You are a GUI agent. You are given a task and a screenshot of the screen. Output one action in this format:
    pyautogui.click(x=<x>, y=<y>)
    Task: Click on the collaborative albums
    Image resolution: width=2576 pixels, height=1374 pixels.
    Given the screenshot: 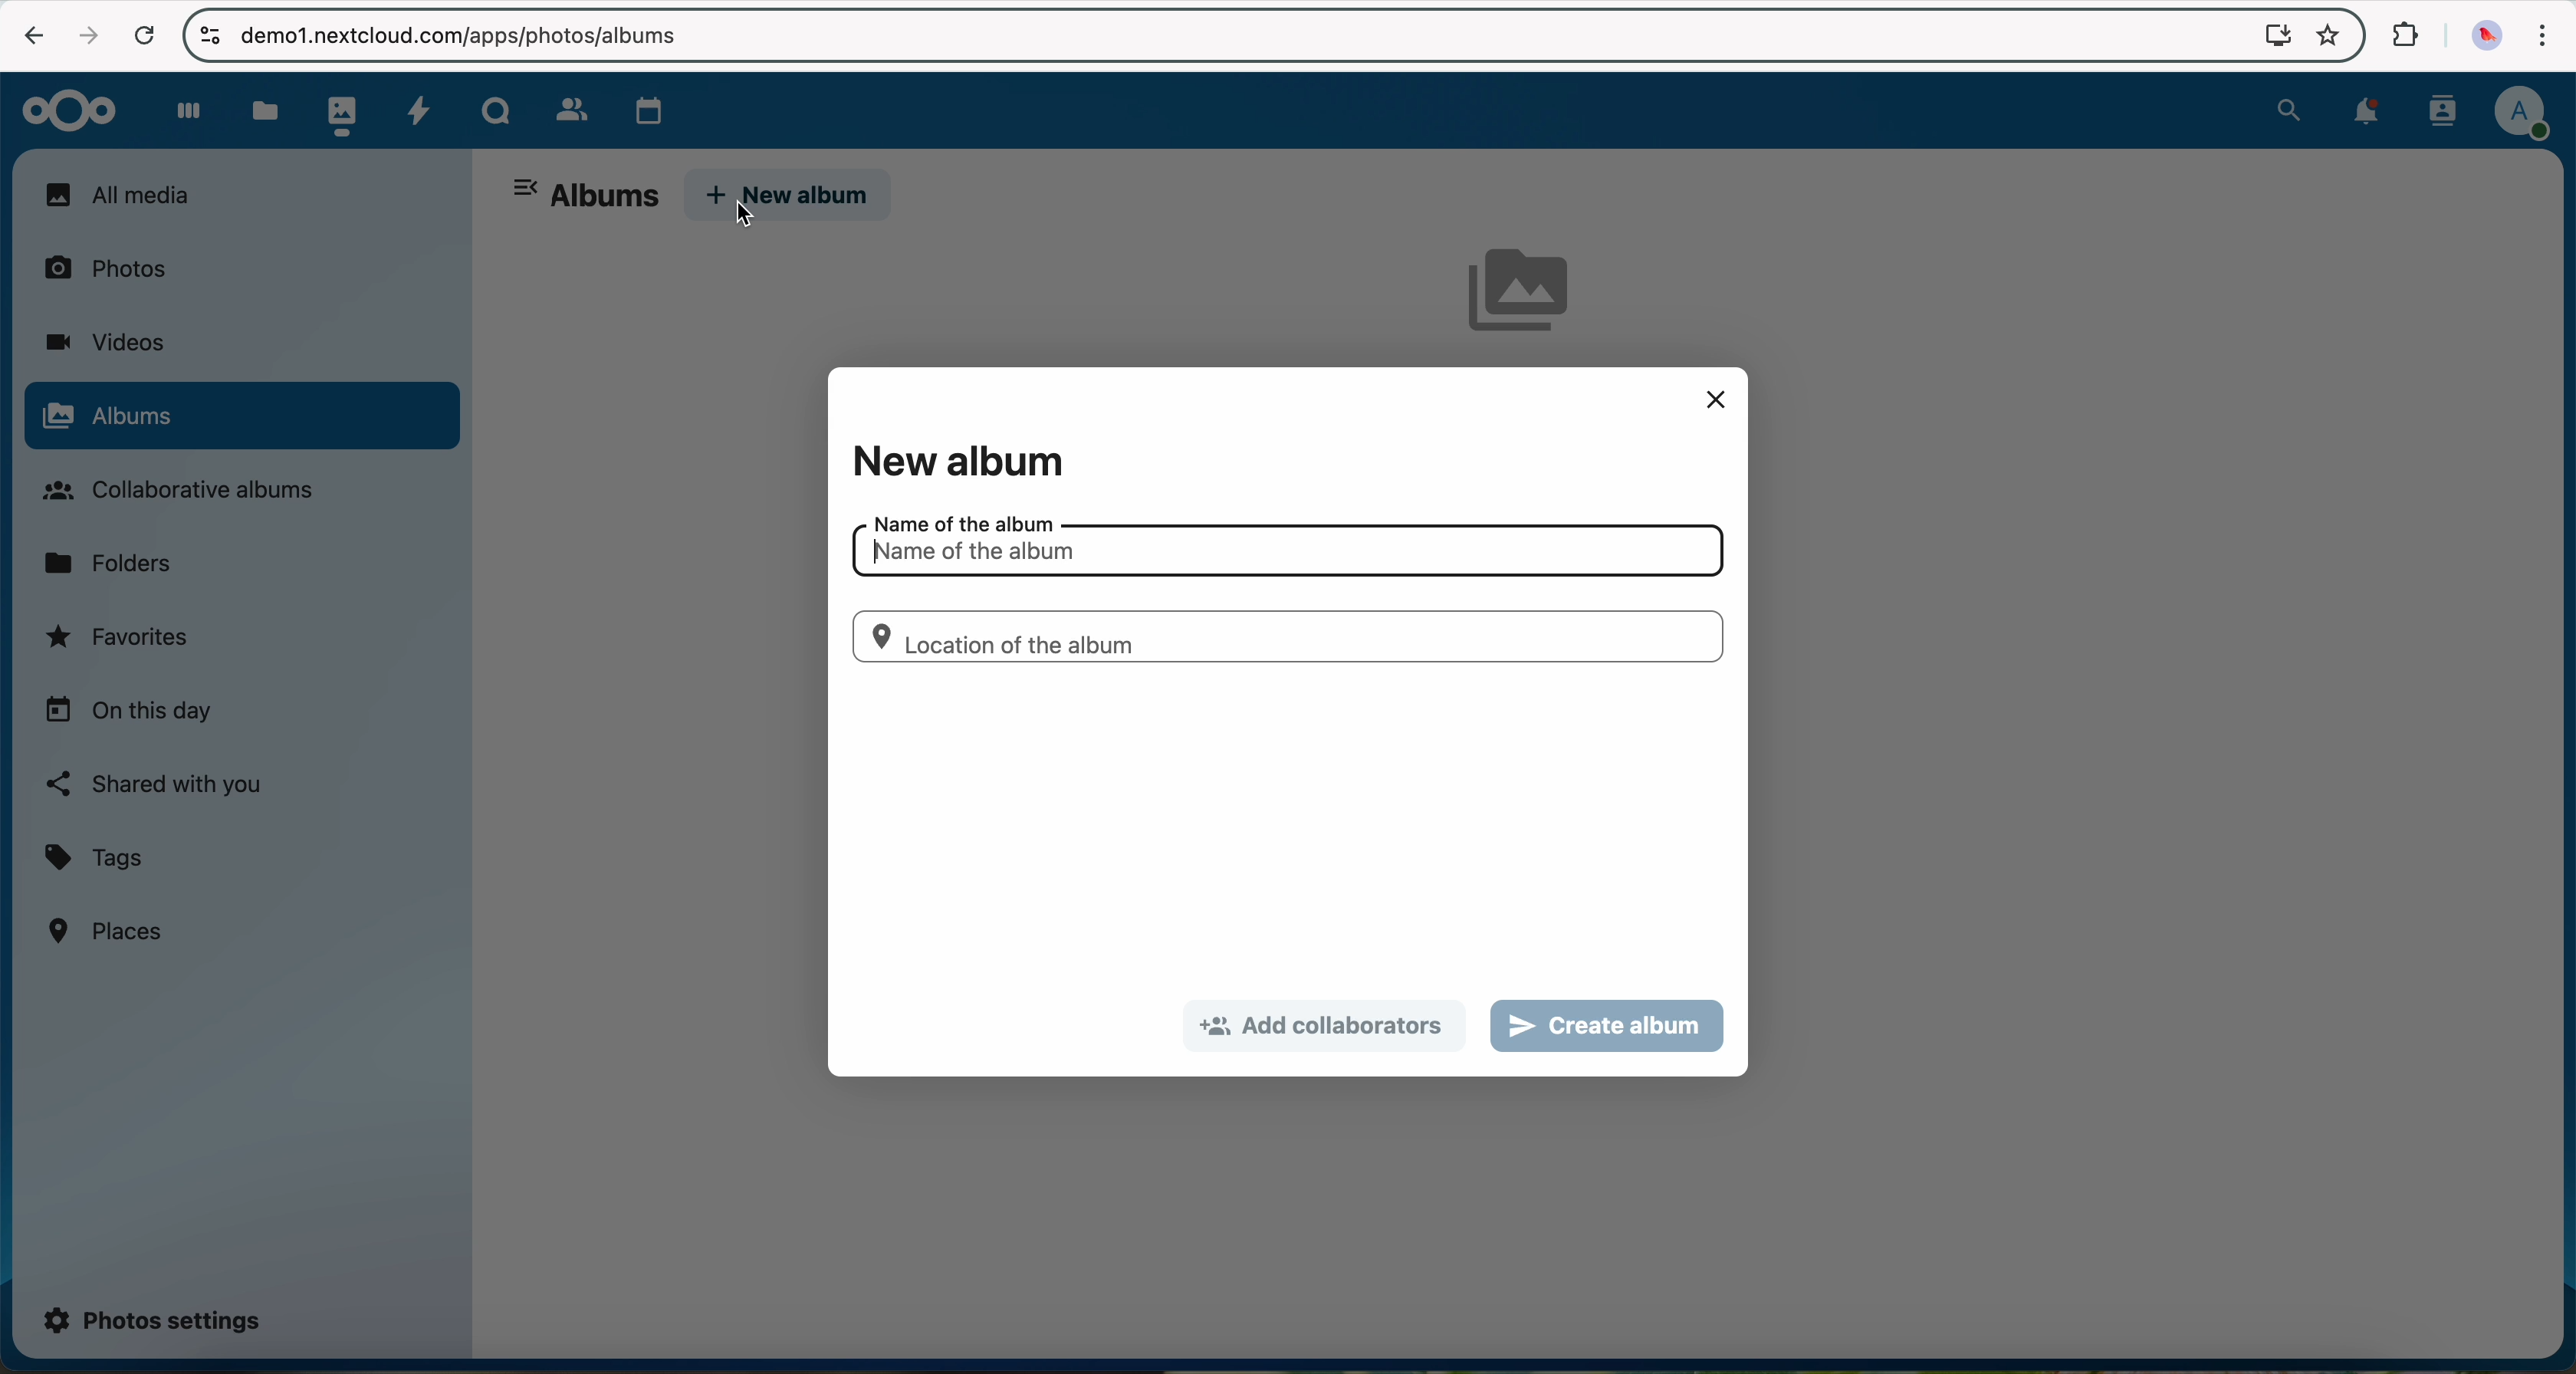 What is the action you would take?
    pyautogui.click(x=190, y=491)
    